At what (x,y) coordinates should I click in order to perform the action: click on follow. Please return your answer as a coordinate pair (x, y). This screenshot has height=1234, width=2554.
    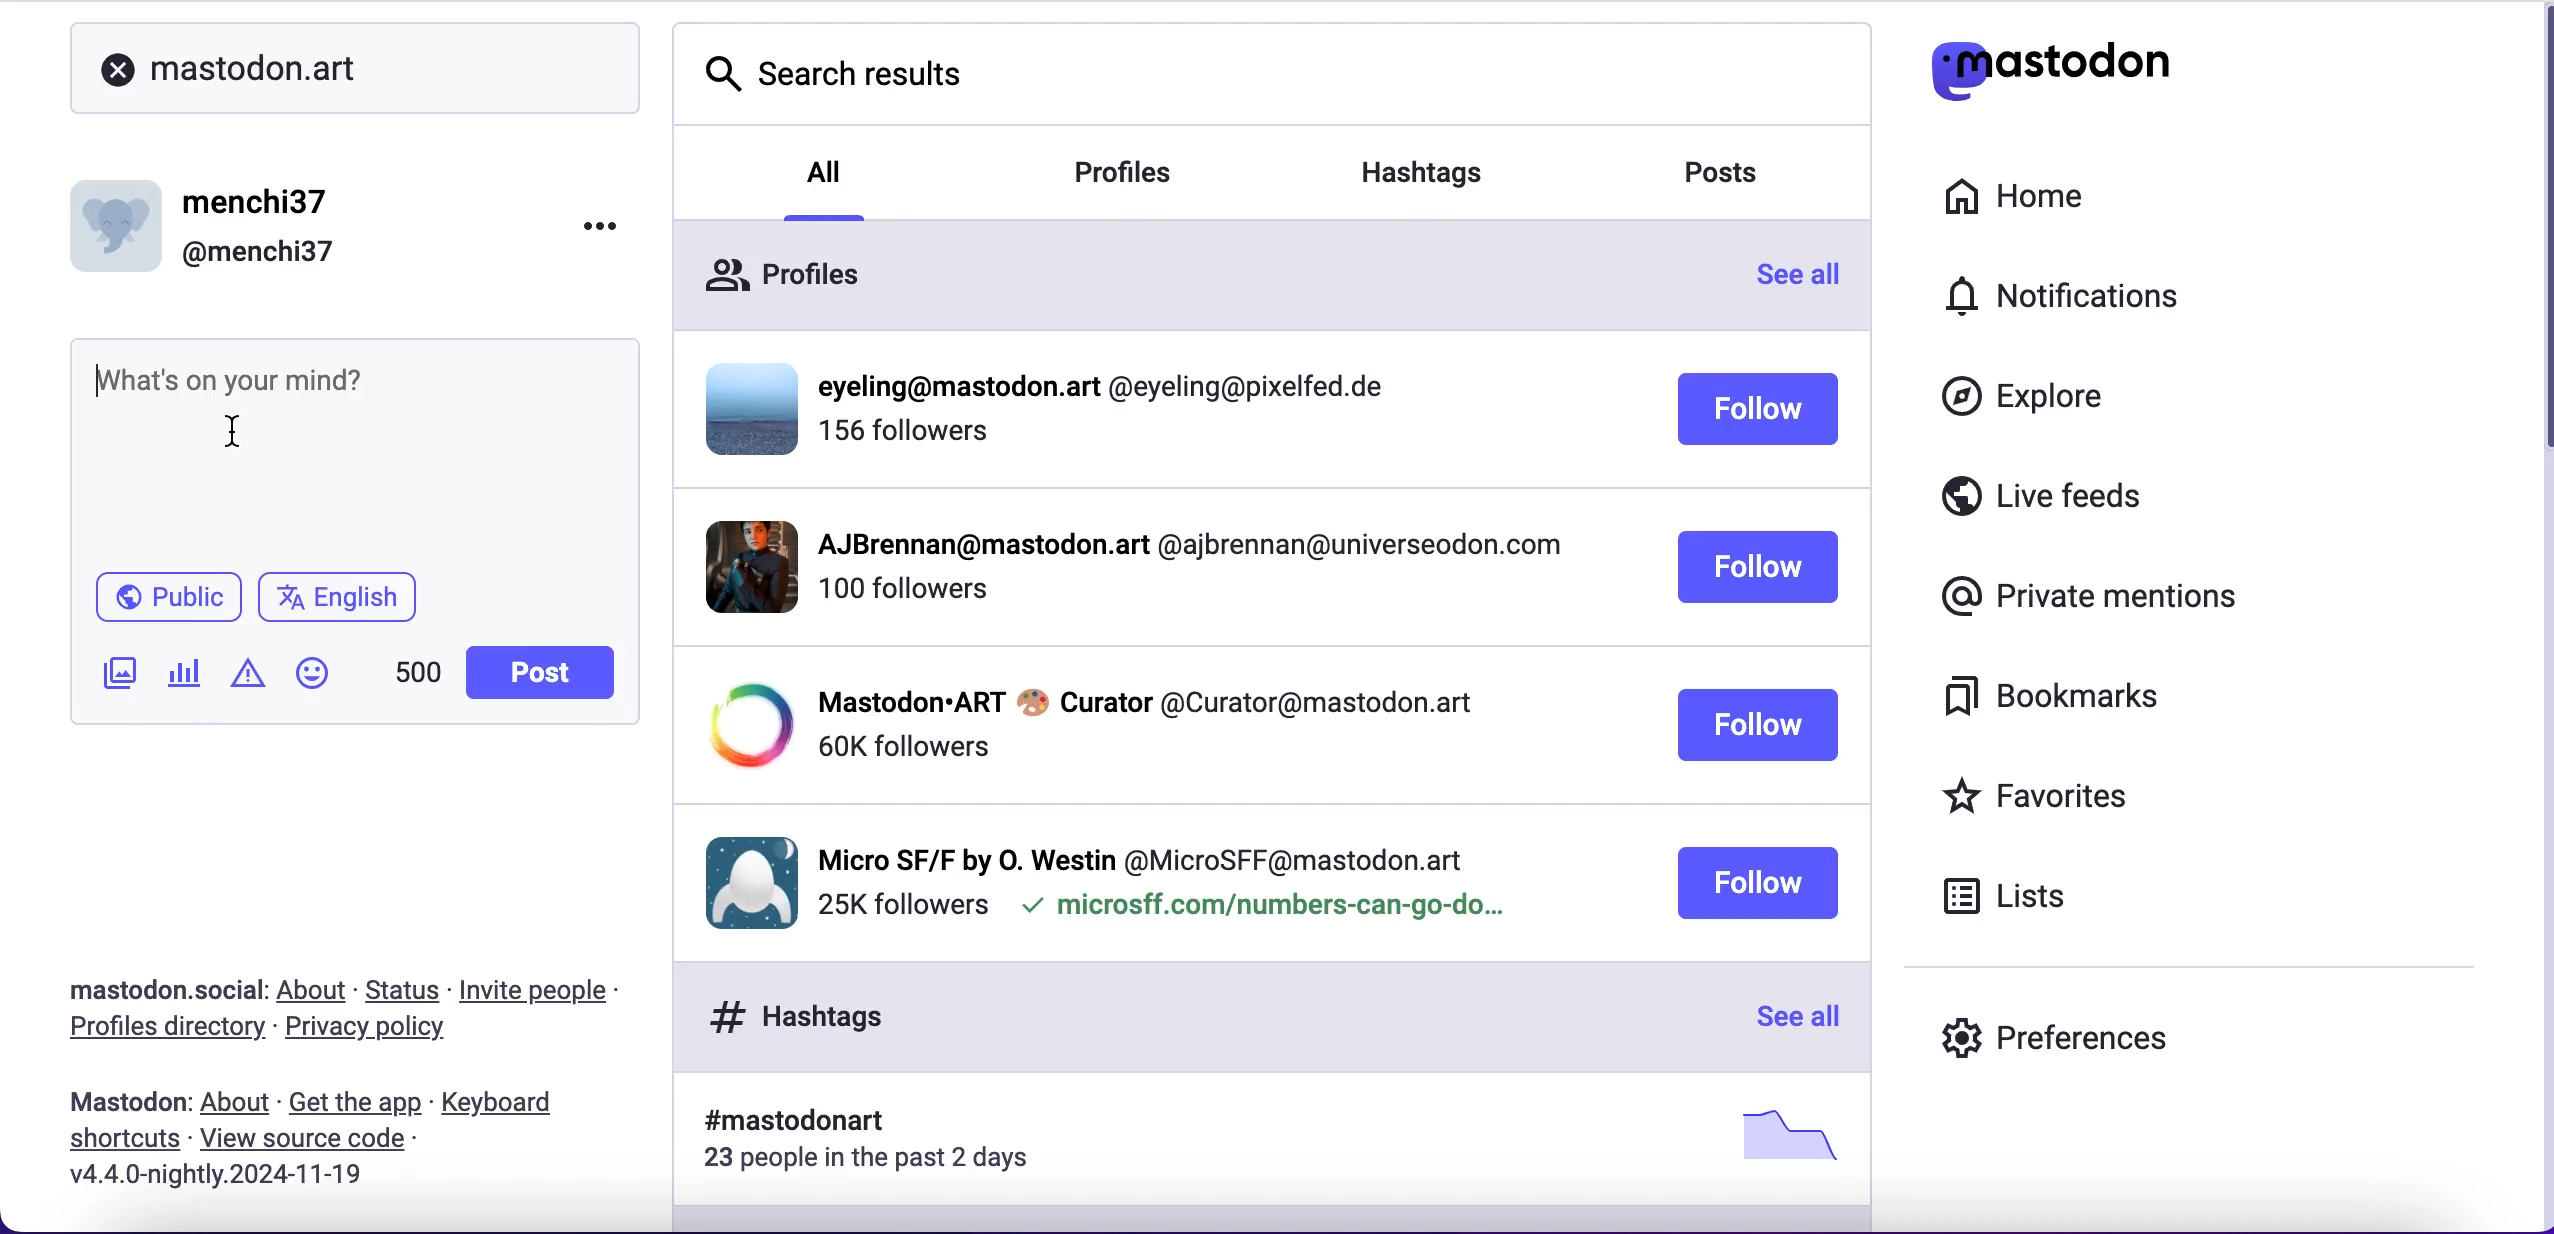
    Looking at the image, I should click on (1759, 569).